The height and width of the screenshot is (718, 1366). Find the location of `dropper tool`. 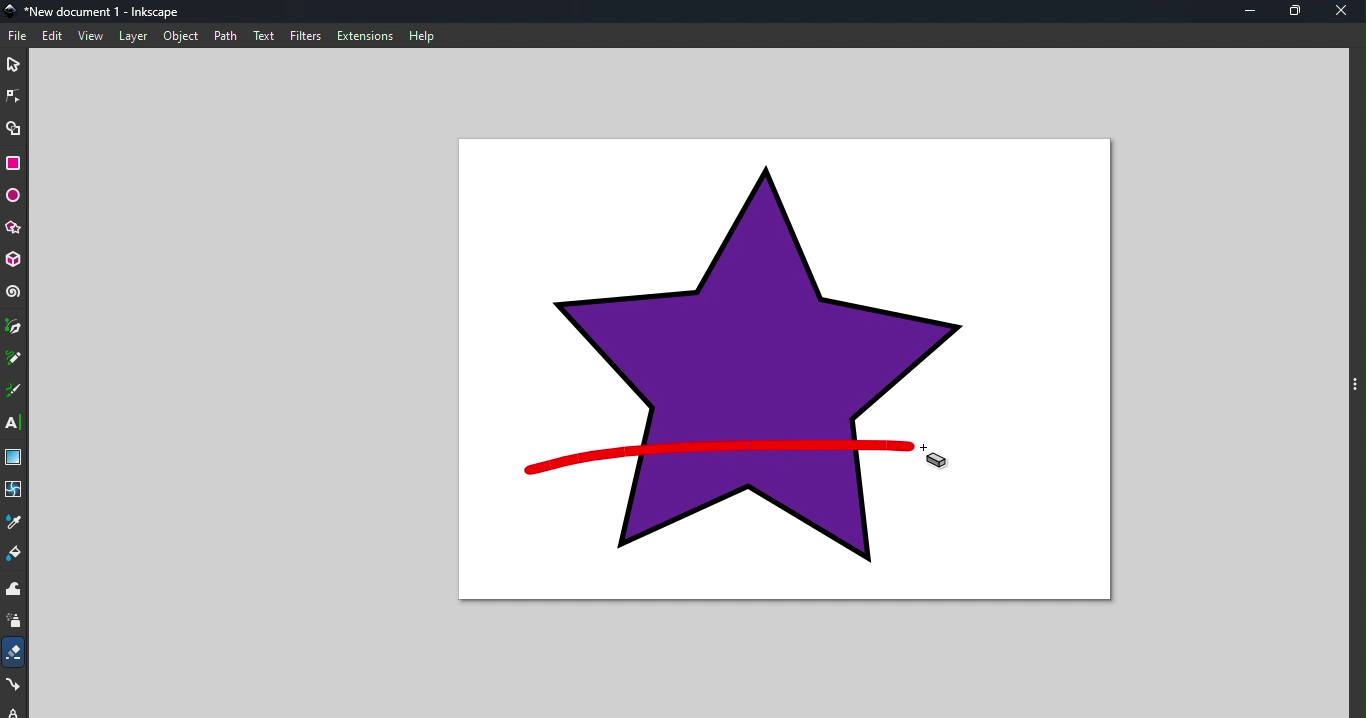

dropper tool is located at coordinates (14, 521).